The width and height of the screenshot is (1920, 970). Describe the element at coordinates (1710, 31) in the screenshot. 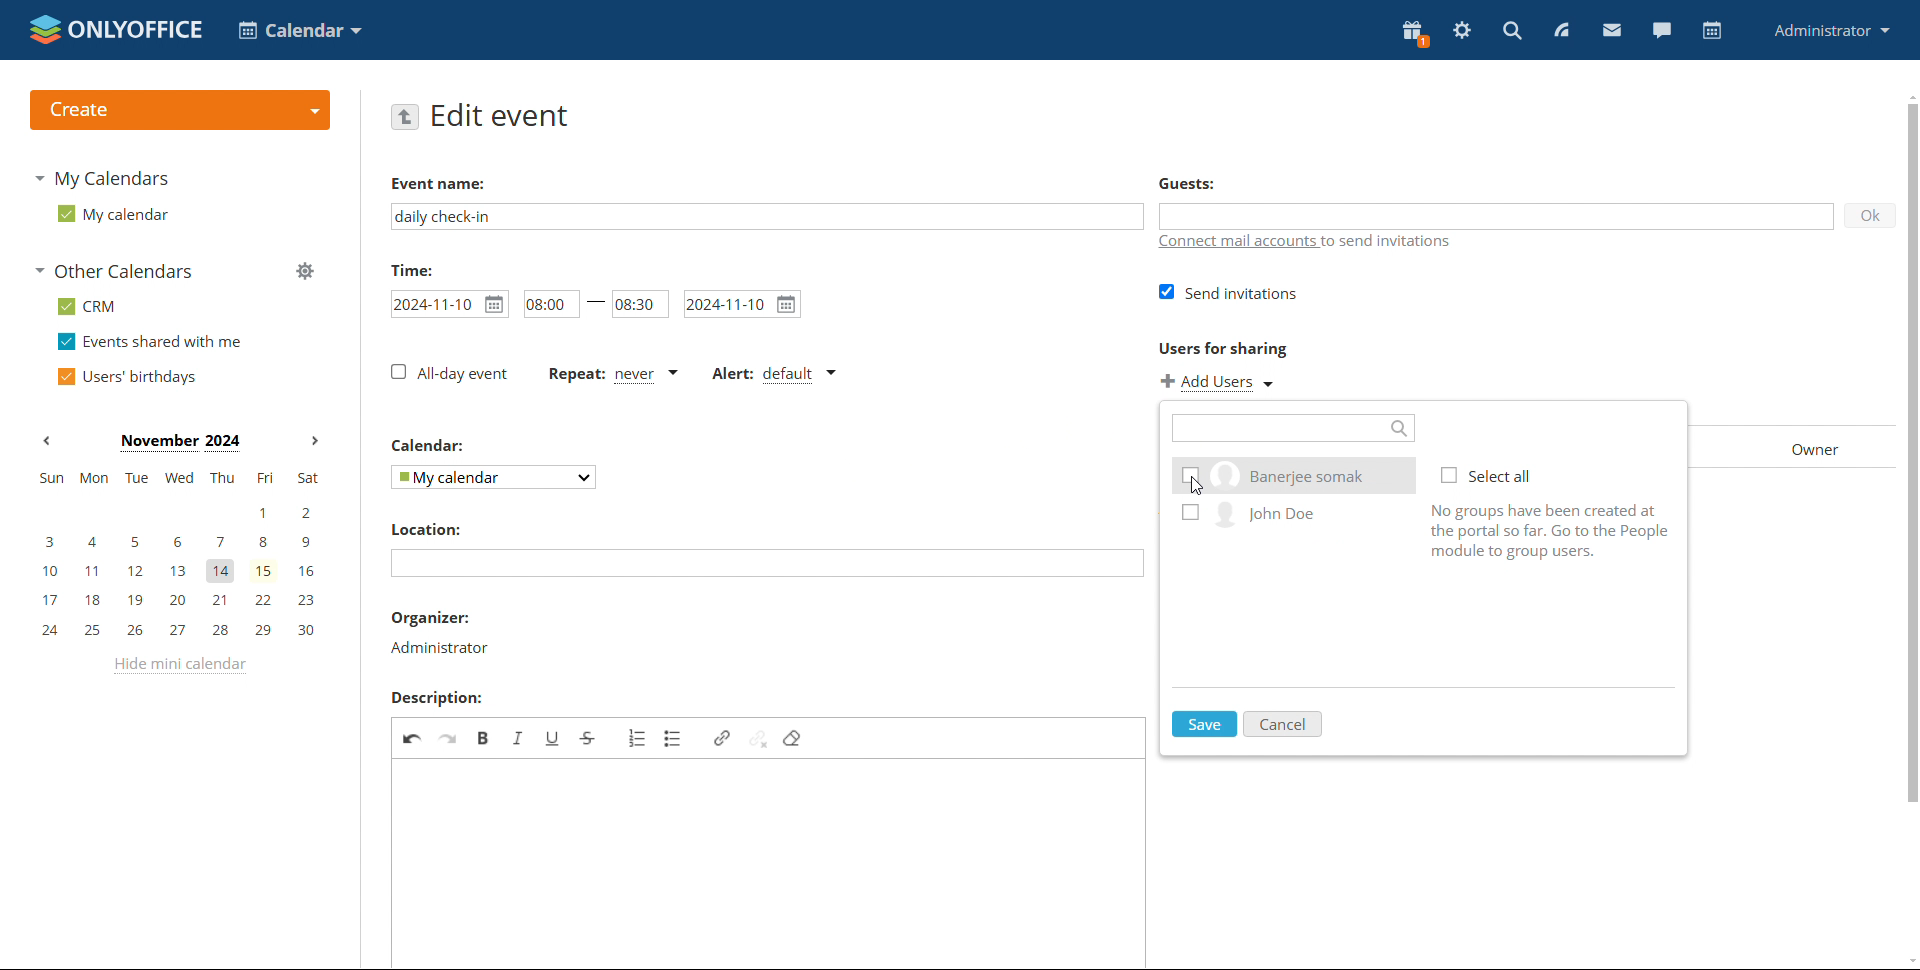

I see `calendar` at that location.